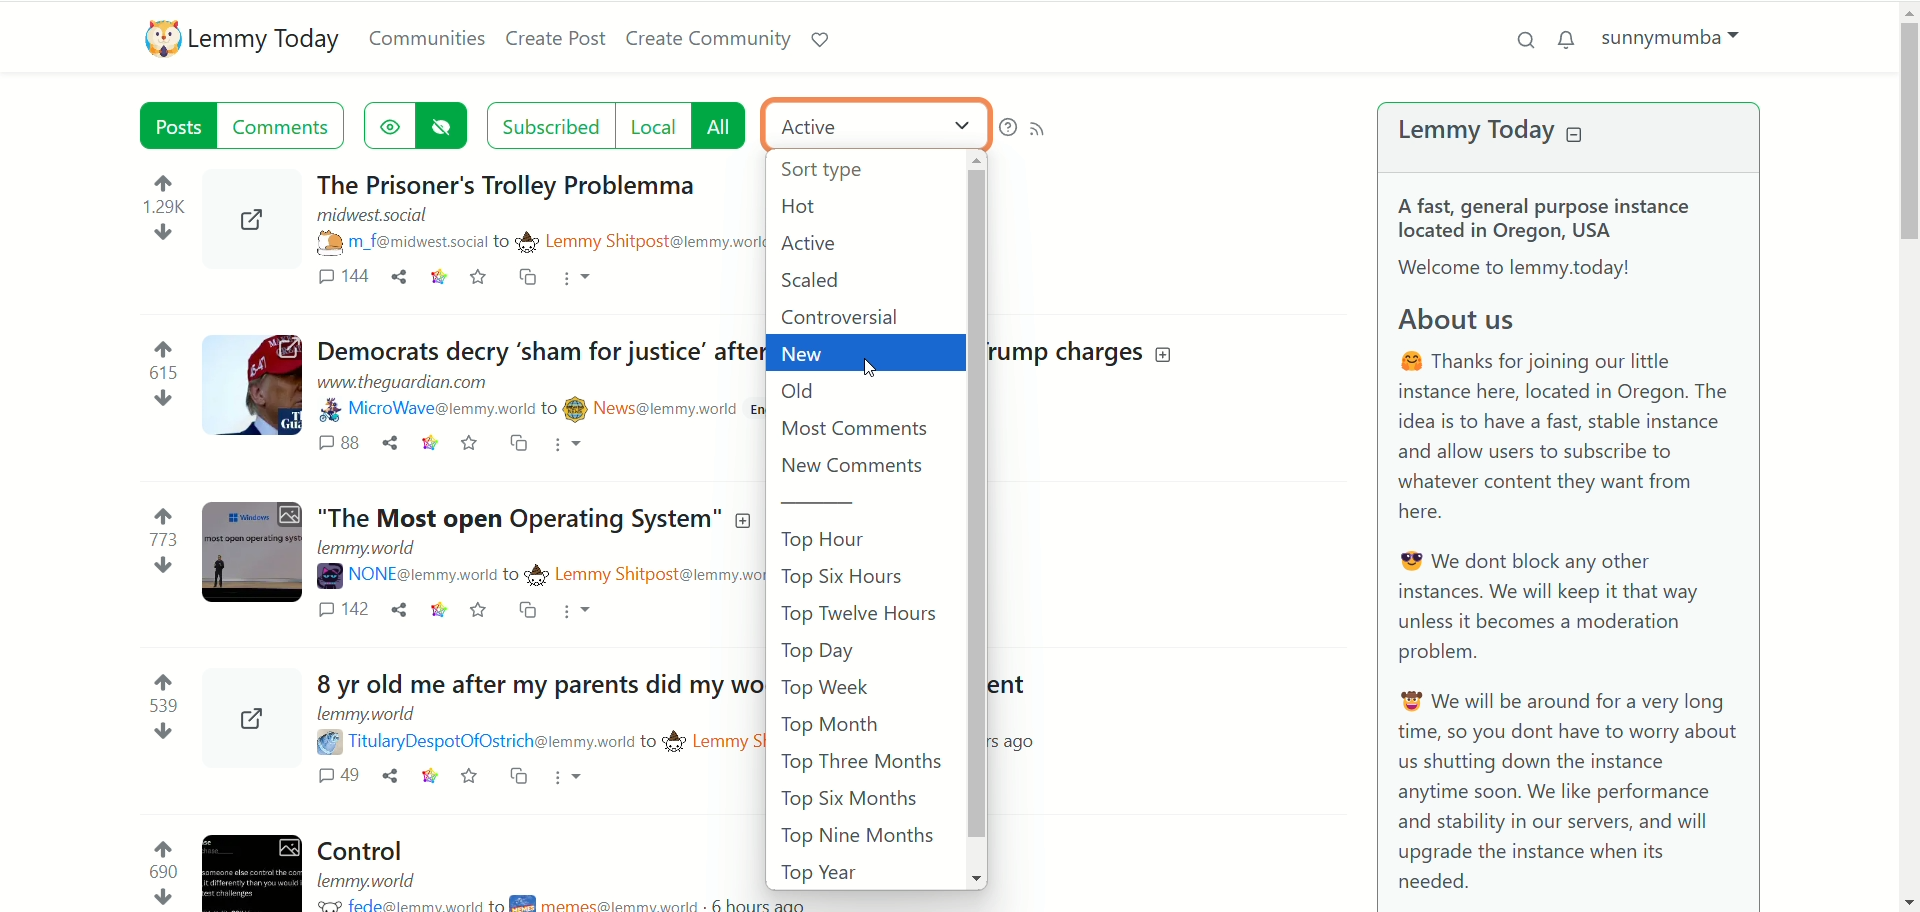 The height and width of the screenshot is (912, 1920). What do you see at coordinates (518, 180) in the screenshot?
I see `The Prisoner's Trolley Problemma` at bounding box center [518, 180].